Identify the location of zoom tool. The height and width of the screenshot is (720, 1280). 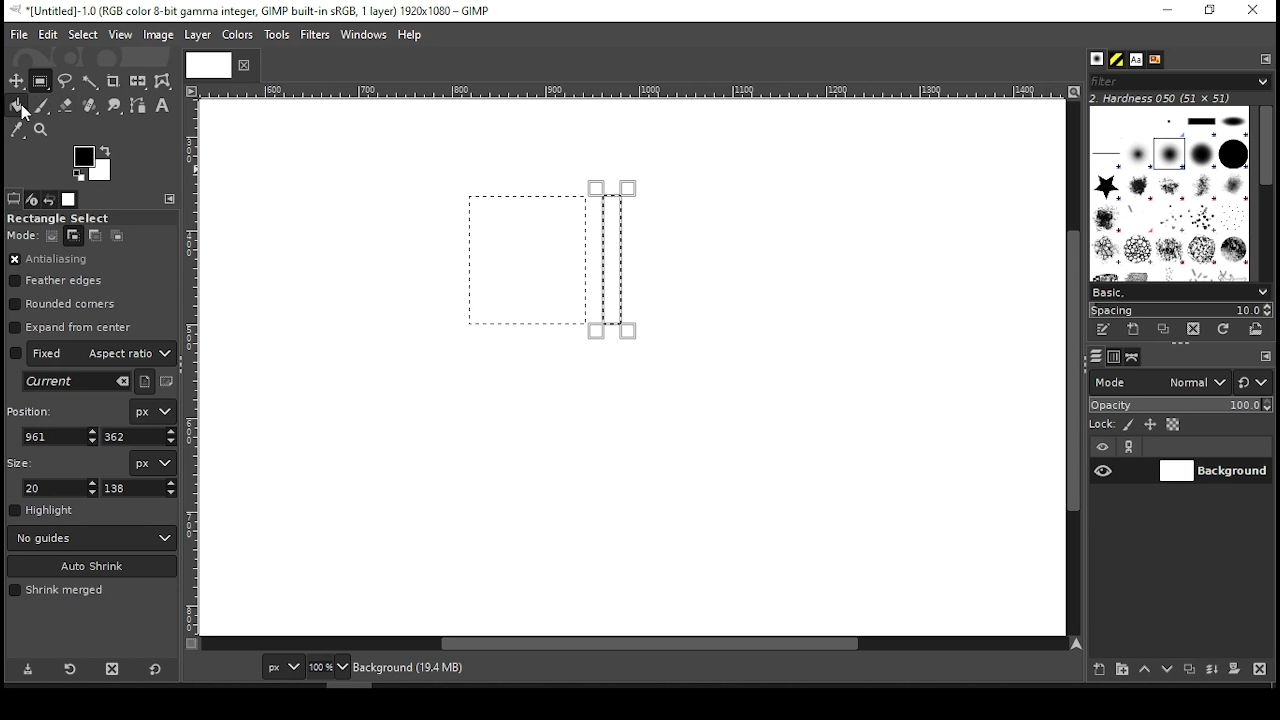
(42, 131).